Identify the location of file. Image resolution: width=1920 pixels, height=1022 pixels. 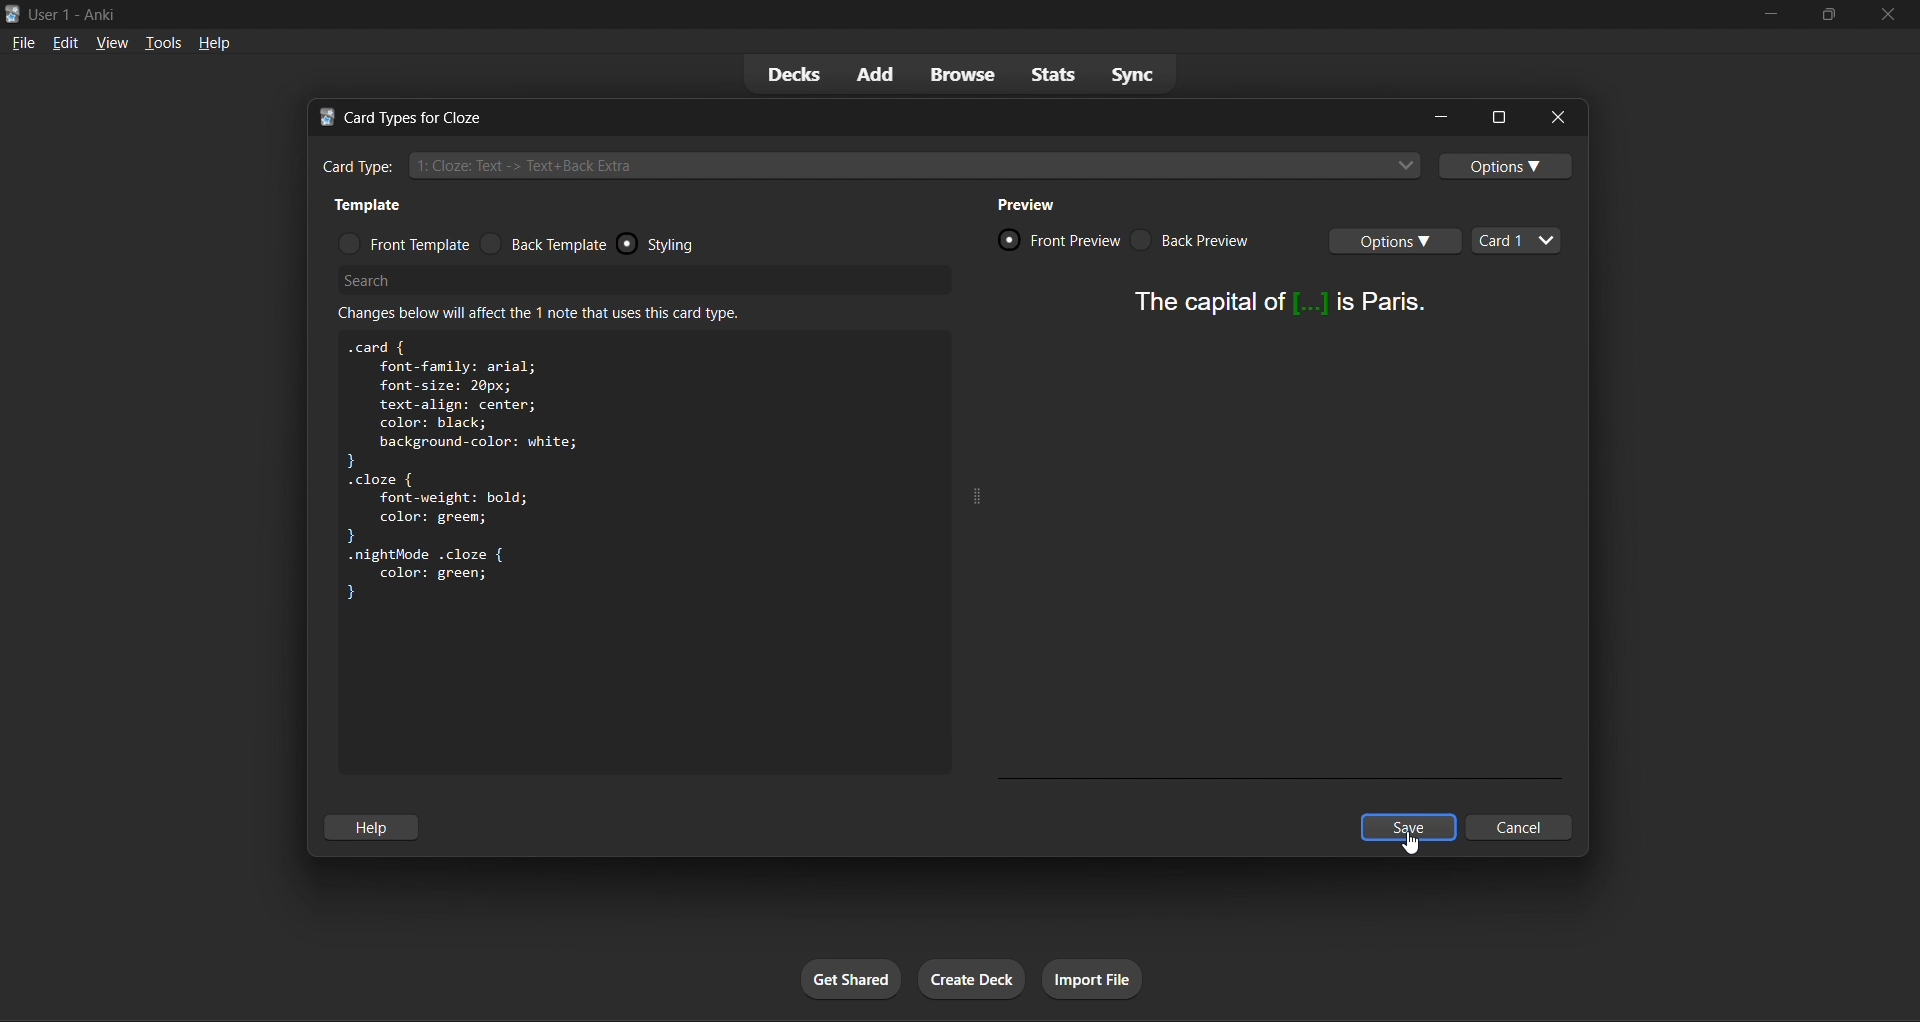
(23, 42).